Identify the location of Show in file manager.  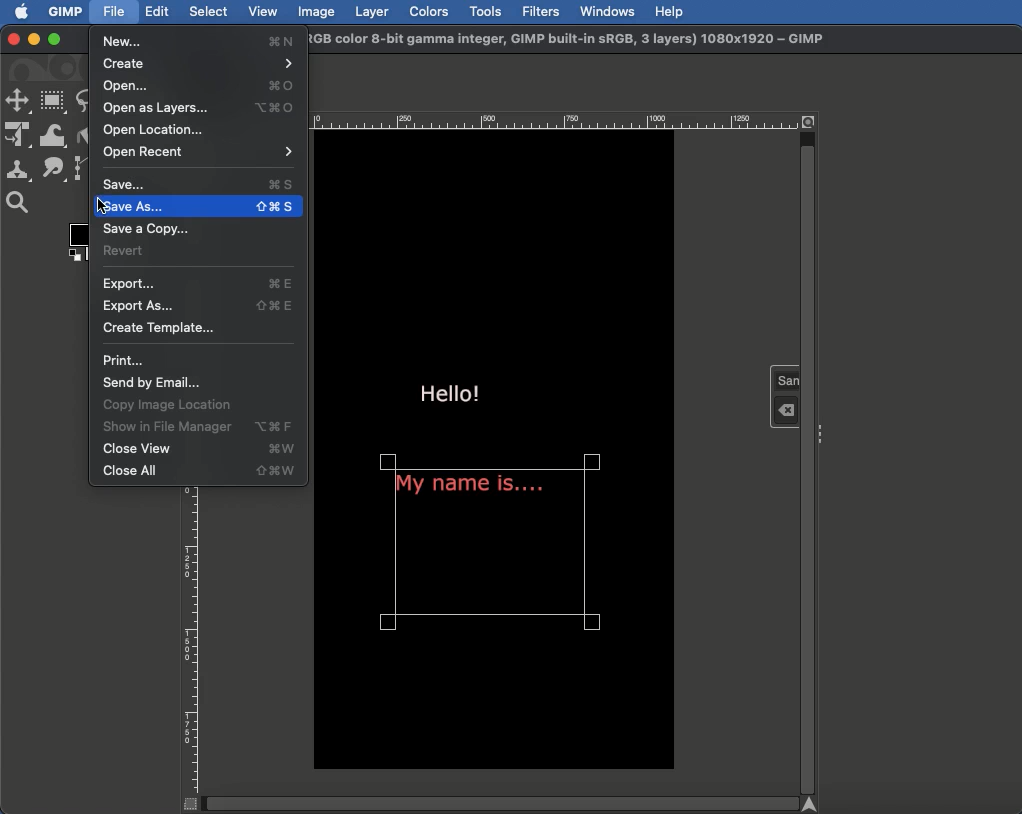
(197, 427).